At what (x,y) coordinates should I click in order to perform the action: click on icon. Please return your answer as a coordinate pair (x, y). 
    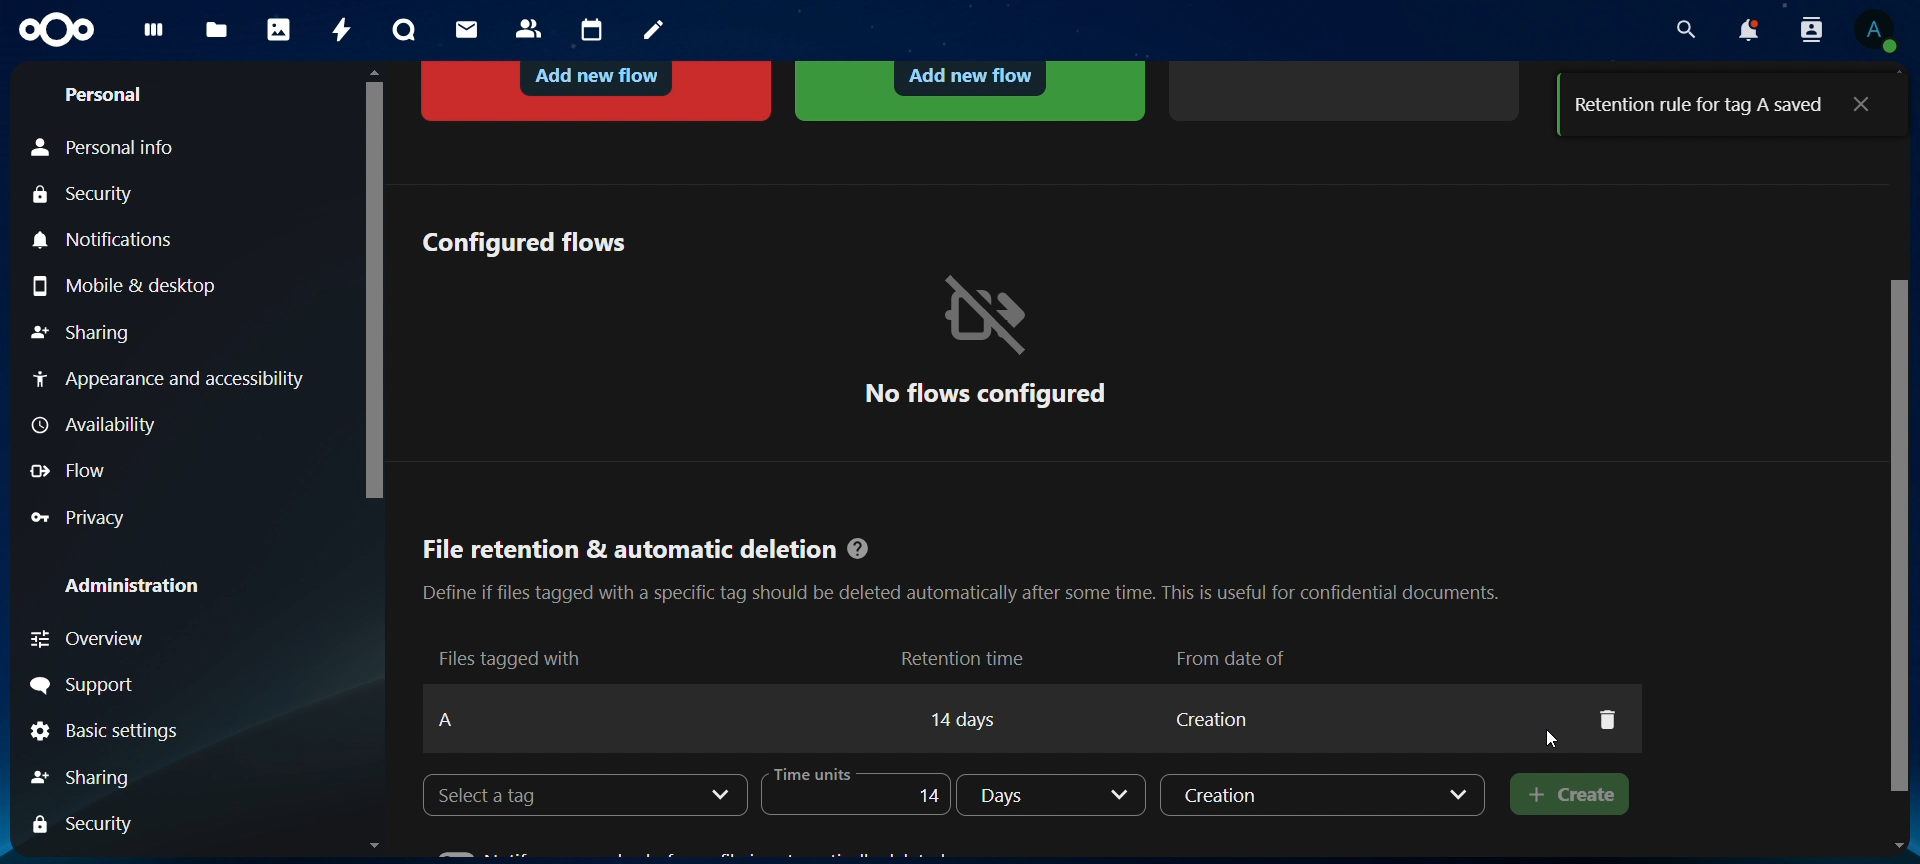
    Looking at the image, I should click on (59, 31).